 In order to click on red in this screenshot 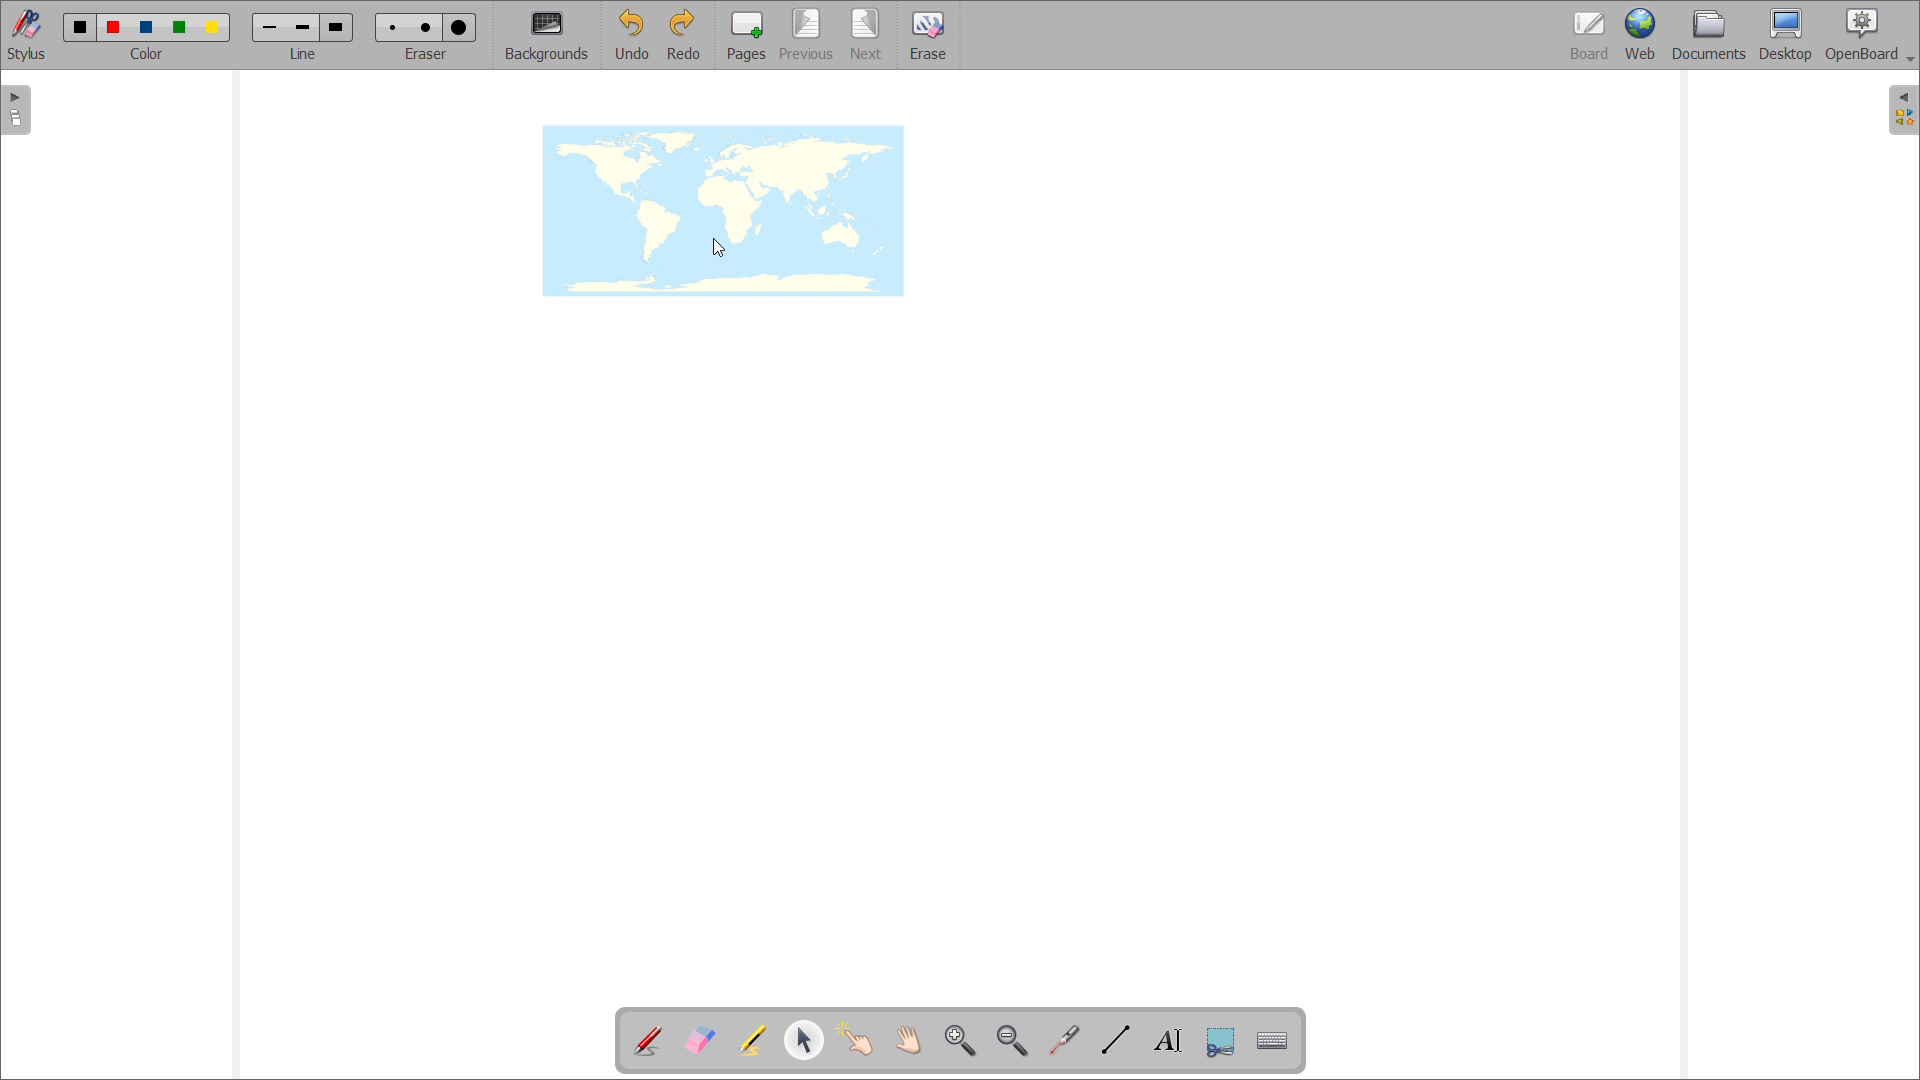, I will do `click(114, 27)`.